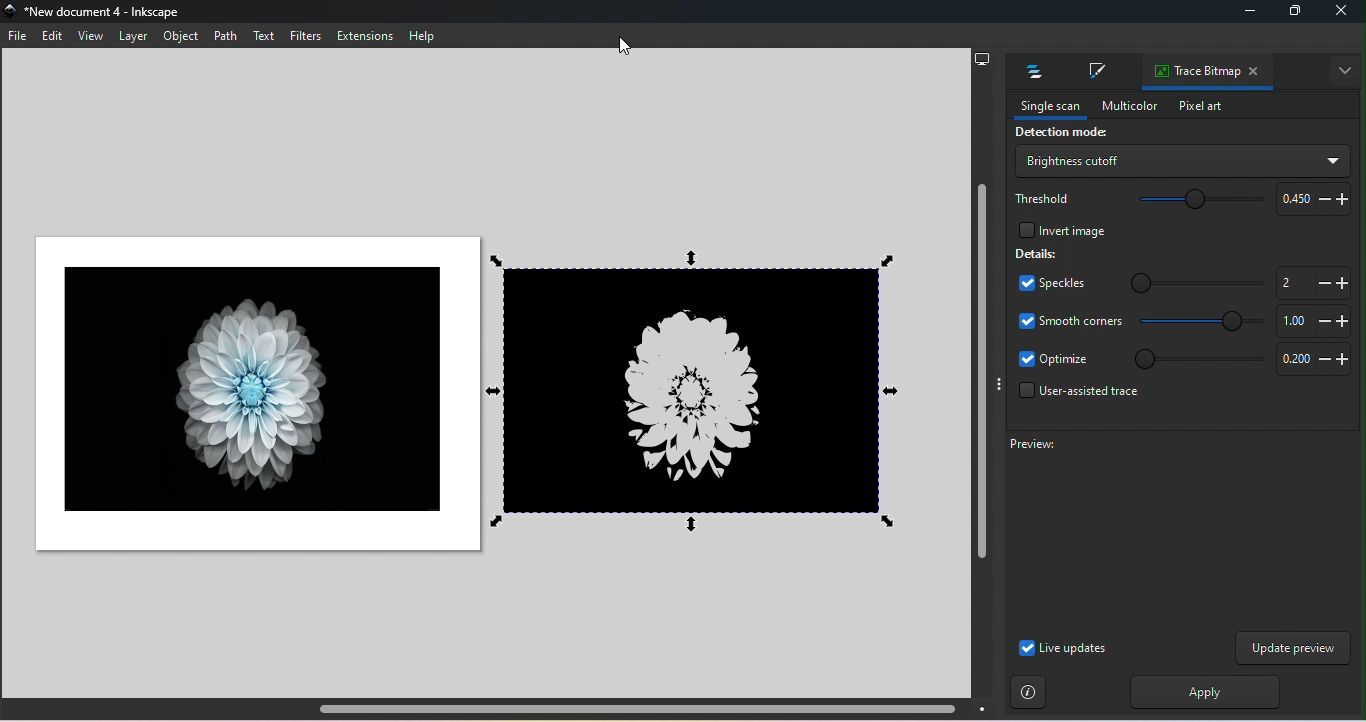  What do you see at coordinates (1167, 531) in the screenshot?
I see `Preview` at bounding box center [1167, 531].